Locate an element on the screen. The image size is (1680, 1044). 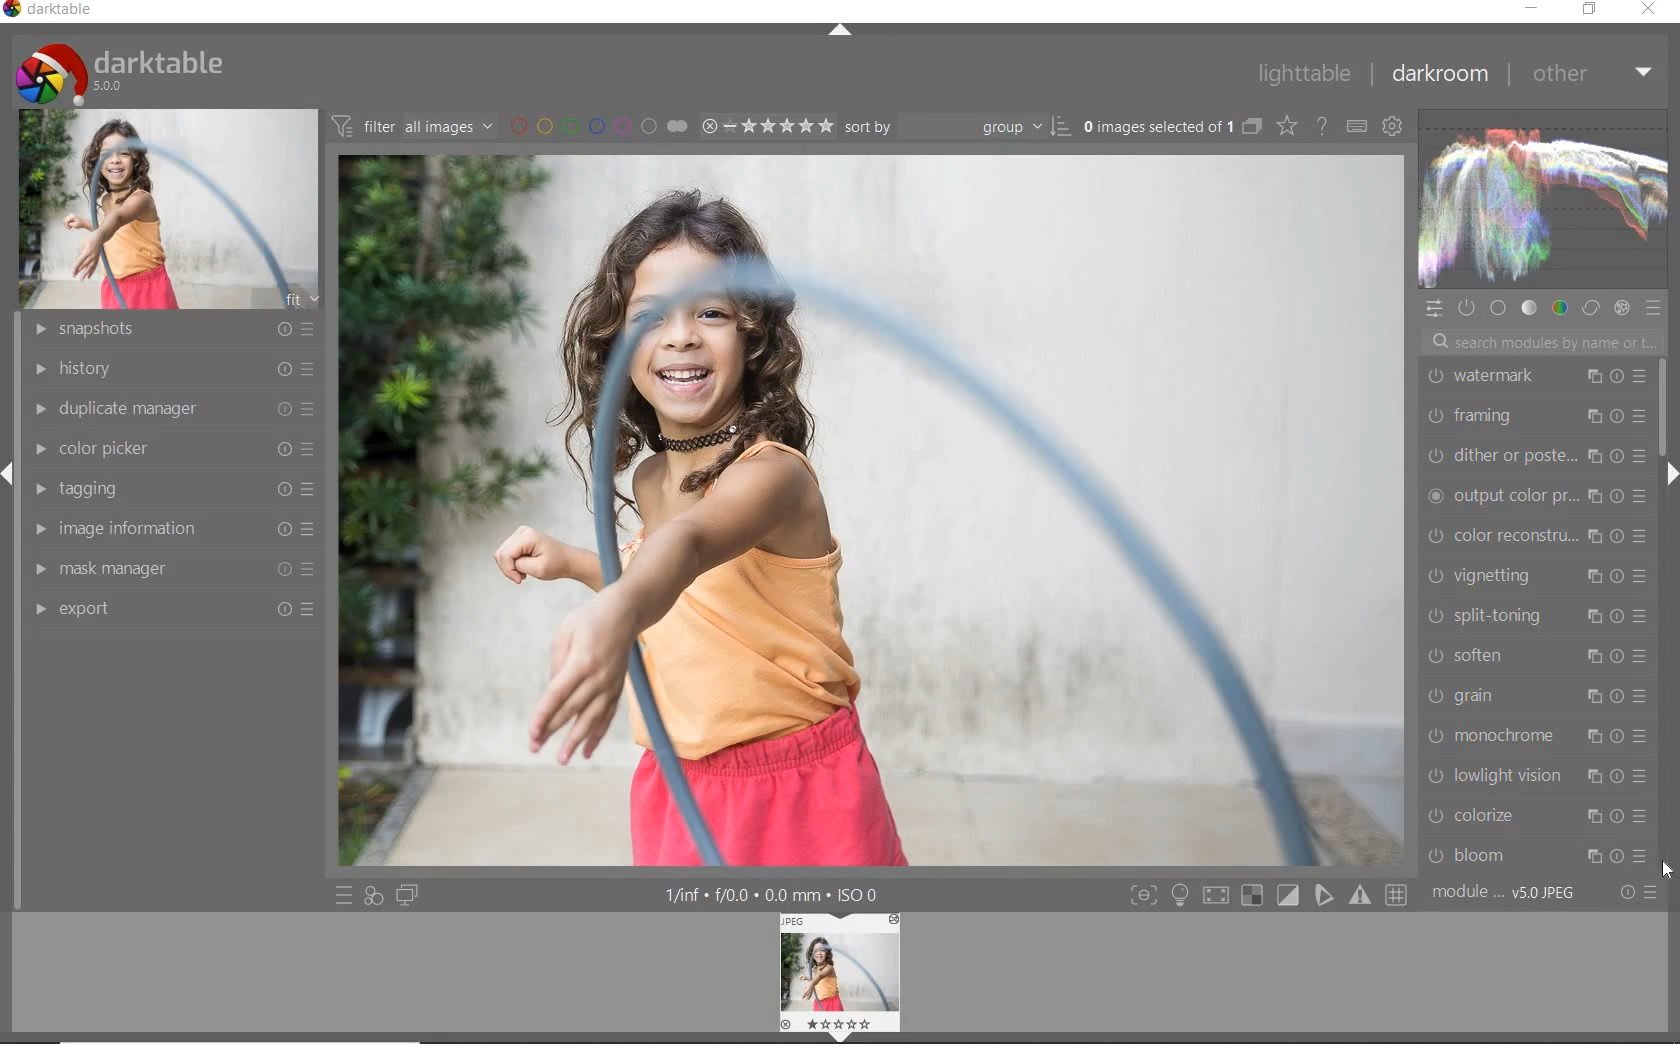
quick access for applying any of your styles is located at coordinates (373, 897).